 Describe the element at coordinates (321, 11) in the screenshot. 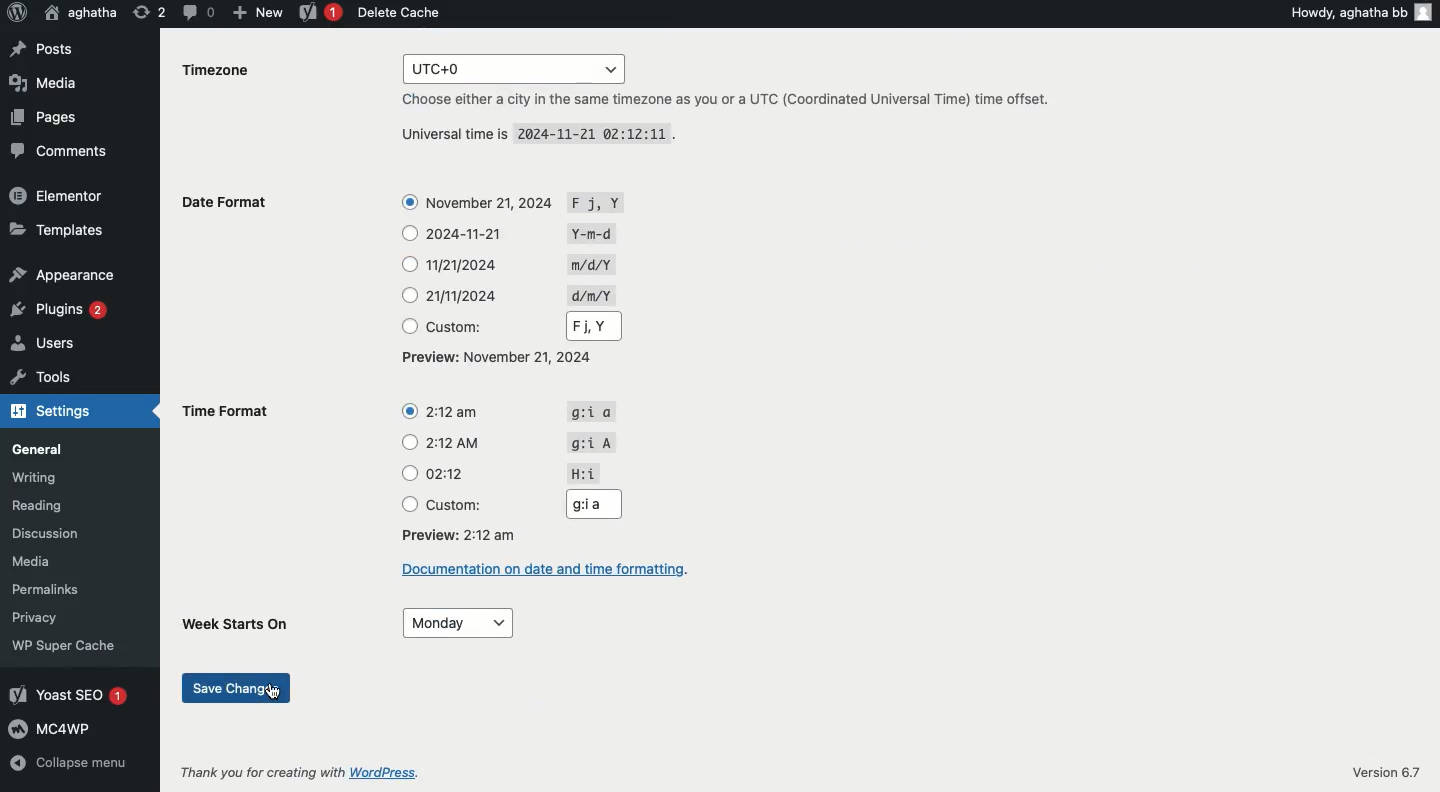

I see `Yoast` at that location.